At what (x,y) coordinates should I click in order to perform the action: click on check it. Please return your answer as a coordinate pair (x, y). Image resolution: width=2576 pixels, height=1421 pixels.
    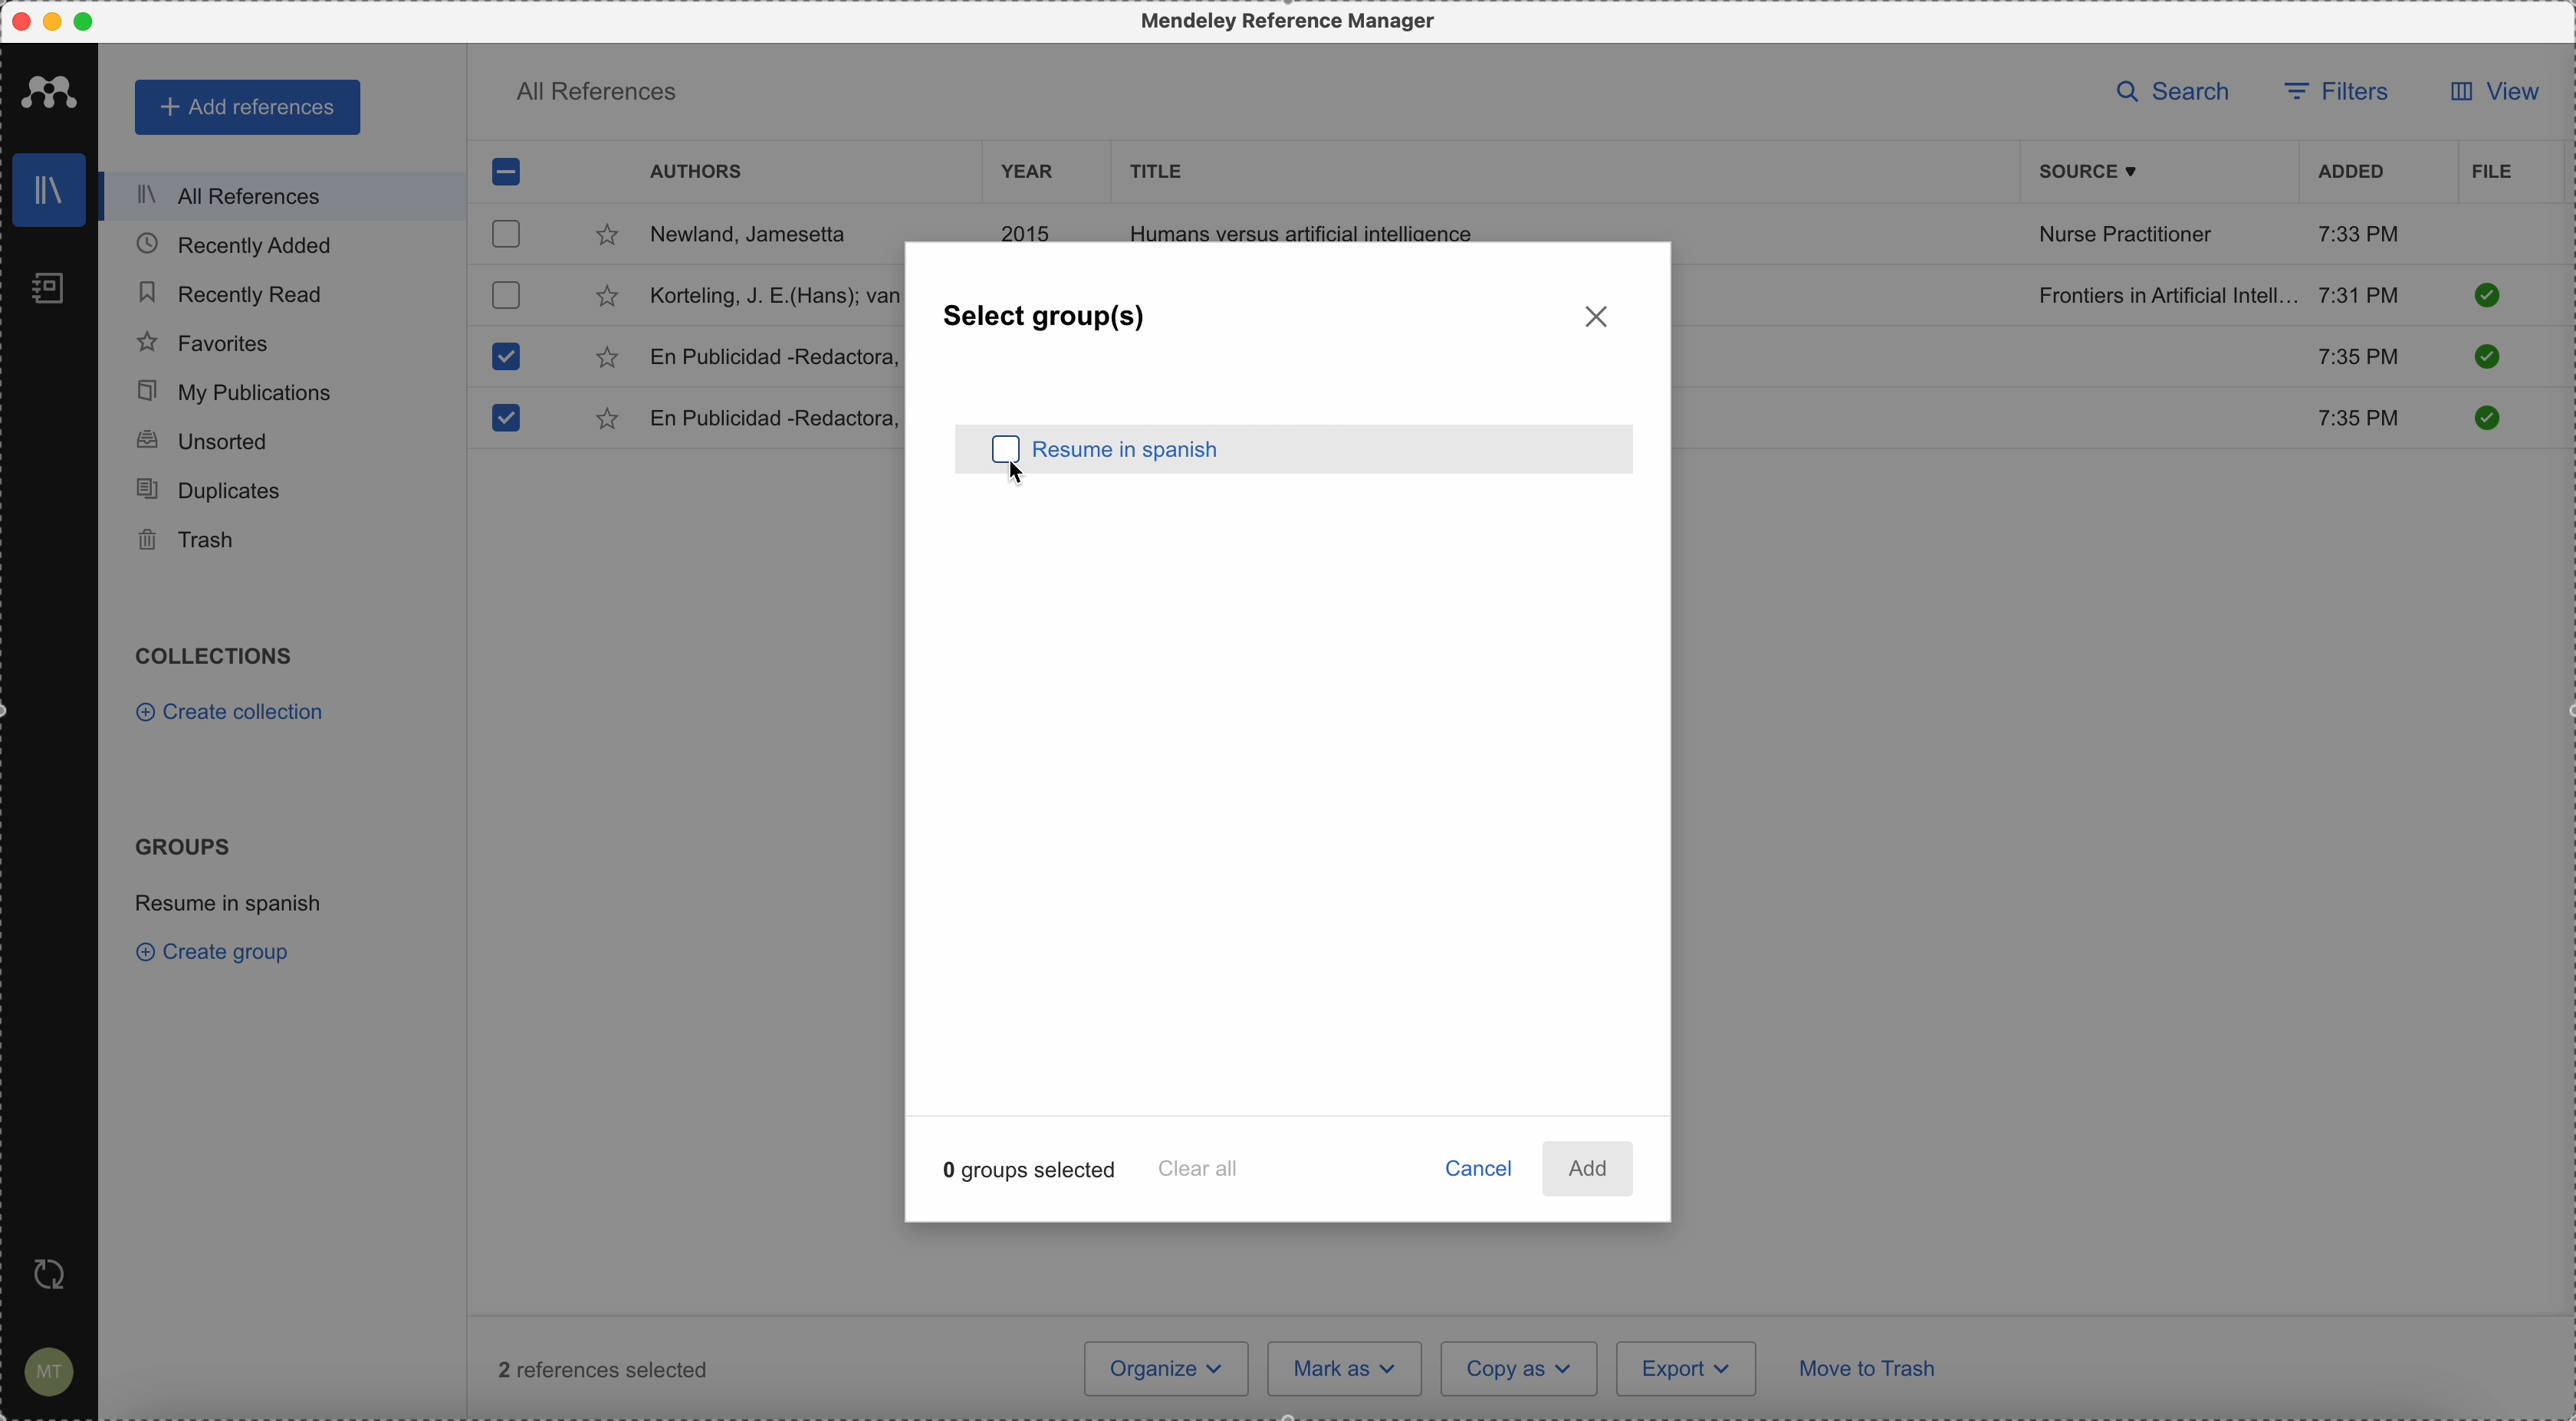
    Looking at the image, I should click on (2486, 295).